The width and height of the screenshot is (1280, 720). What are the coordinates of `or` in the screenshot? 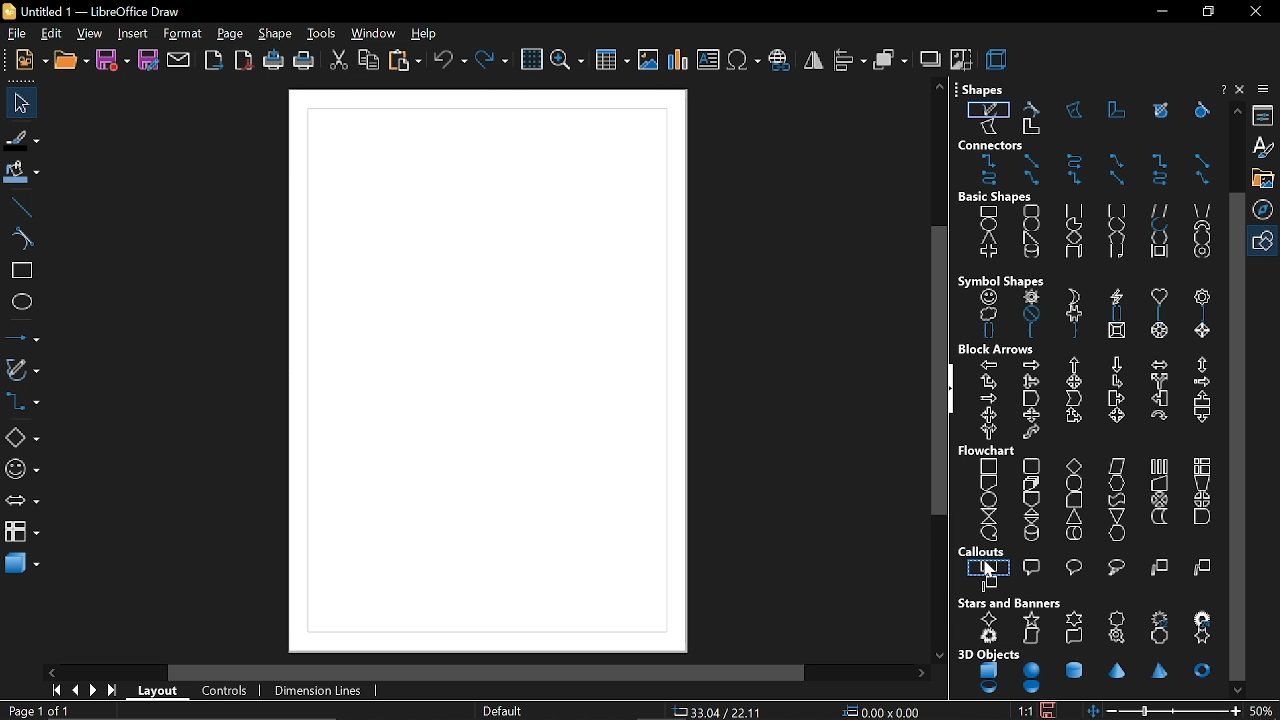 It's located at (1201, 499).